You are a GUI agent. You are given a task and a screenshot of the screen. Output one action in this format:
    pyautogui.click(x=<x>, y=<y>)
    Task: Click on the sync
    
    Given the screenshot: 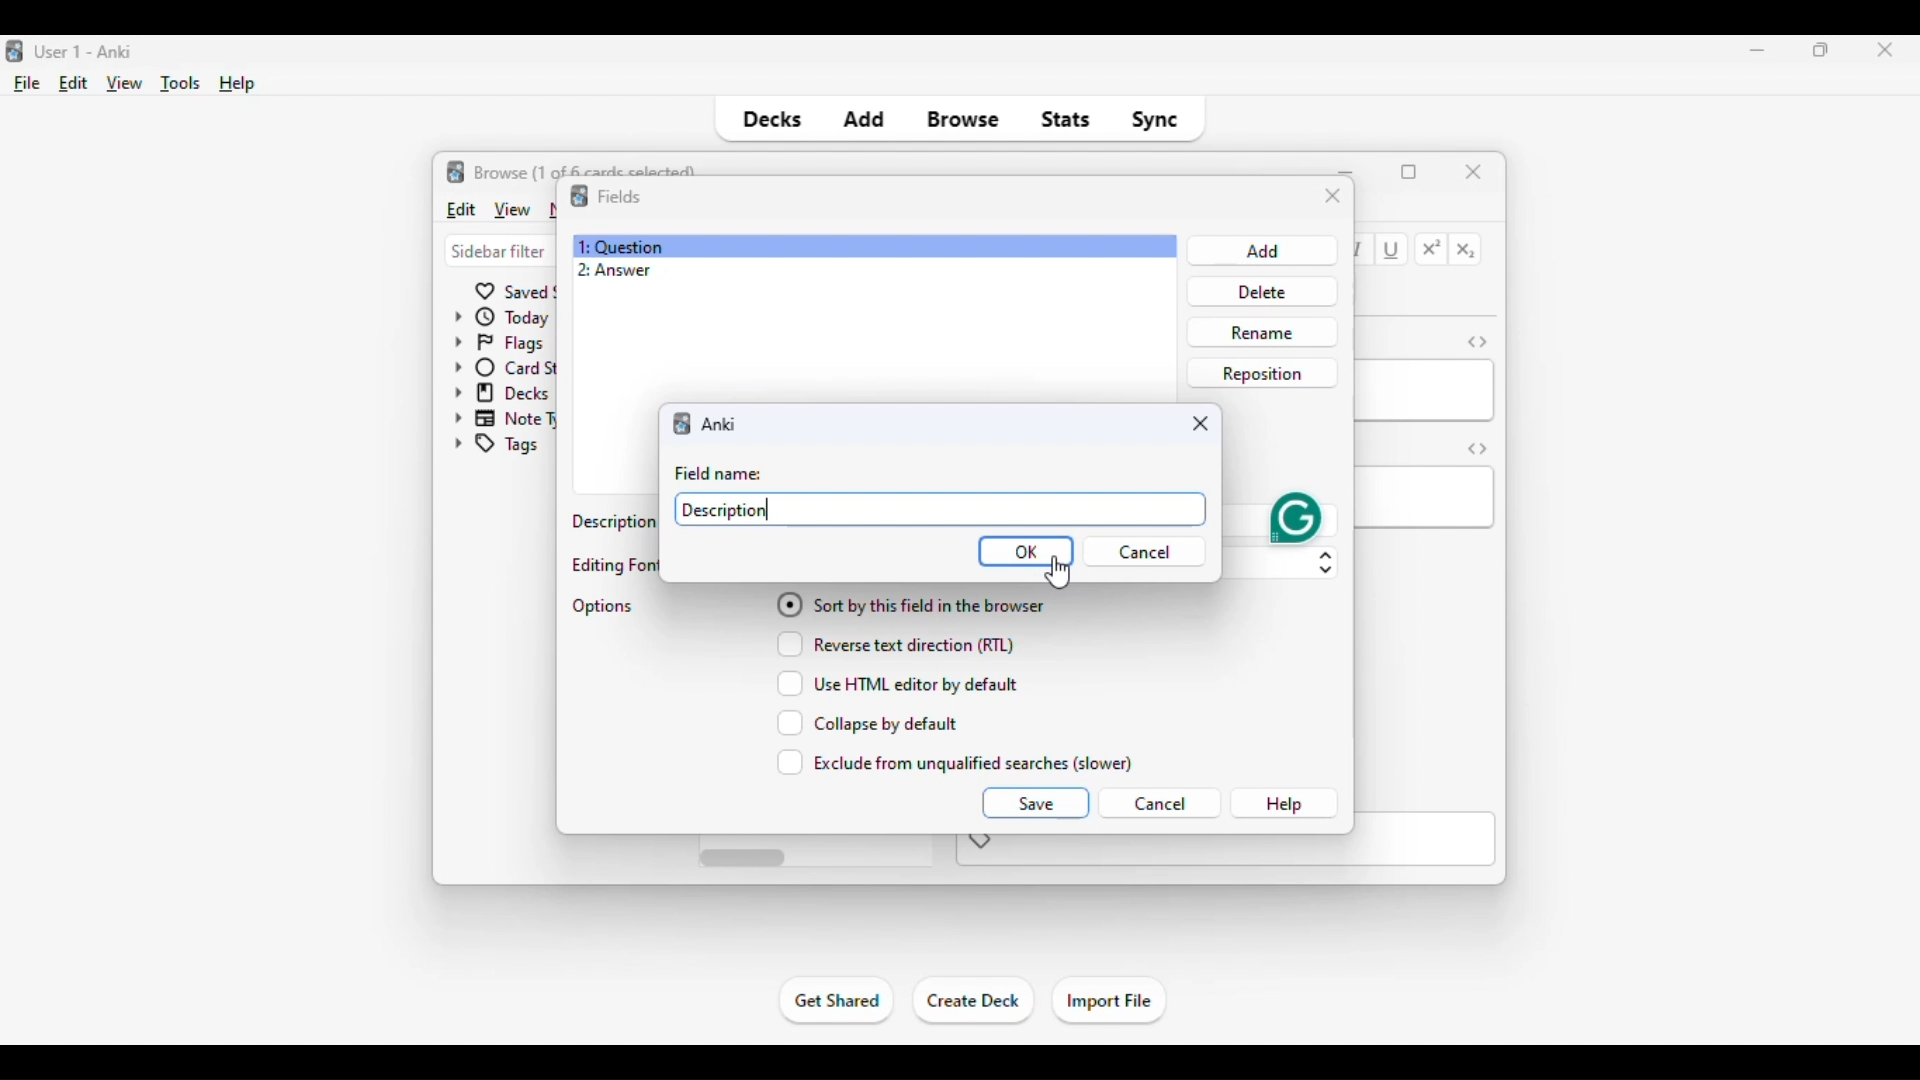 What is the action you would take?
    pyautogui.click(x=1154, y=120)
    